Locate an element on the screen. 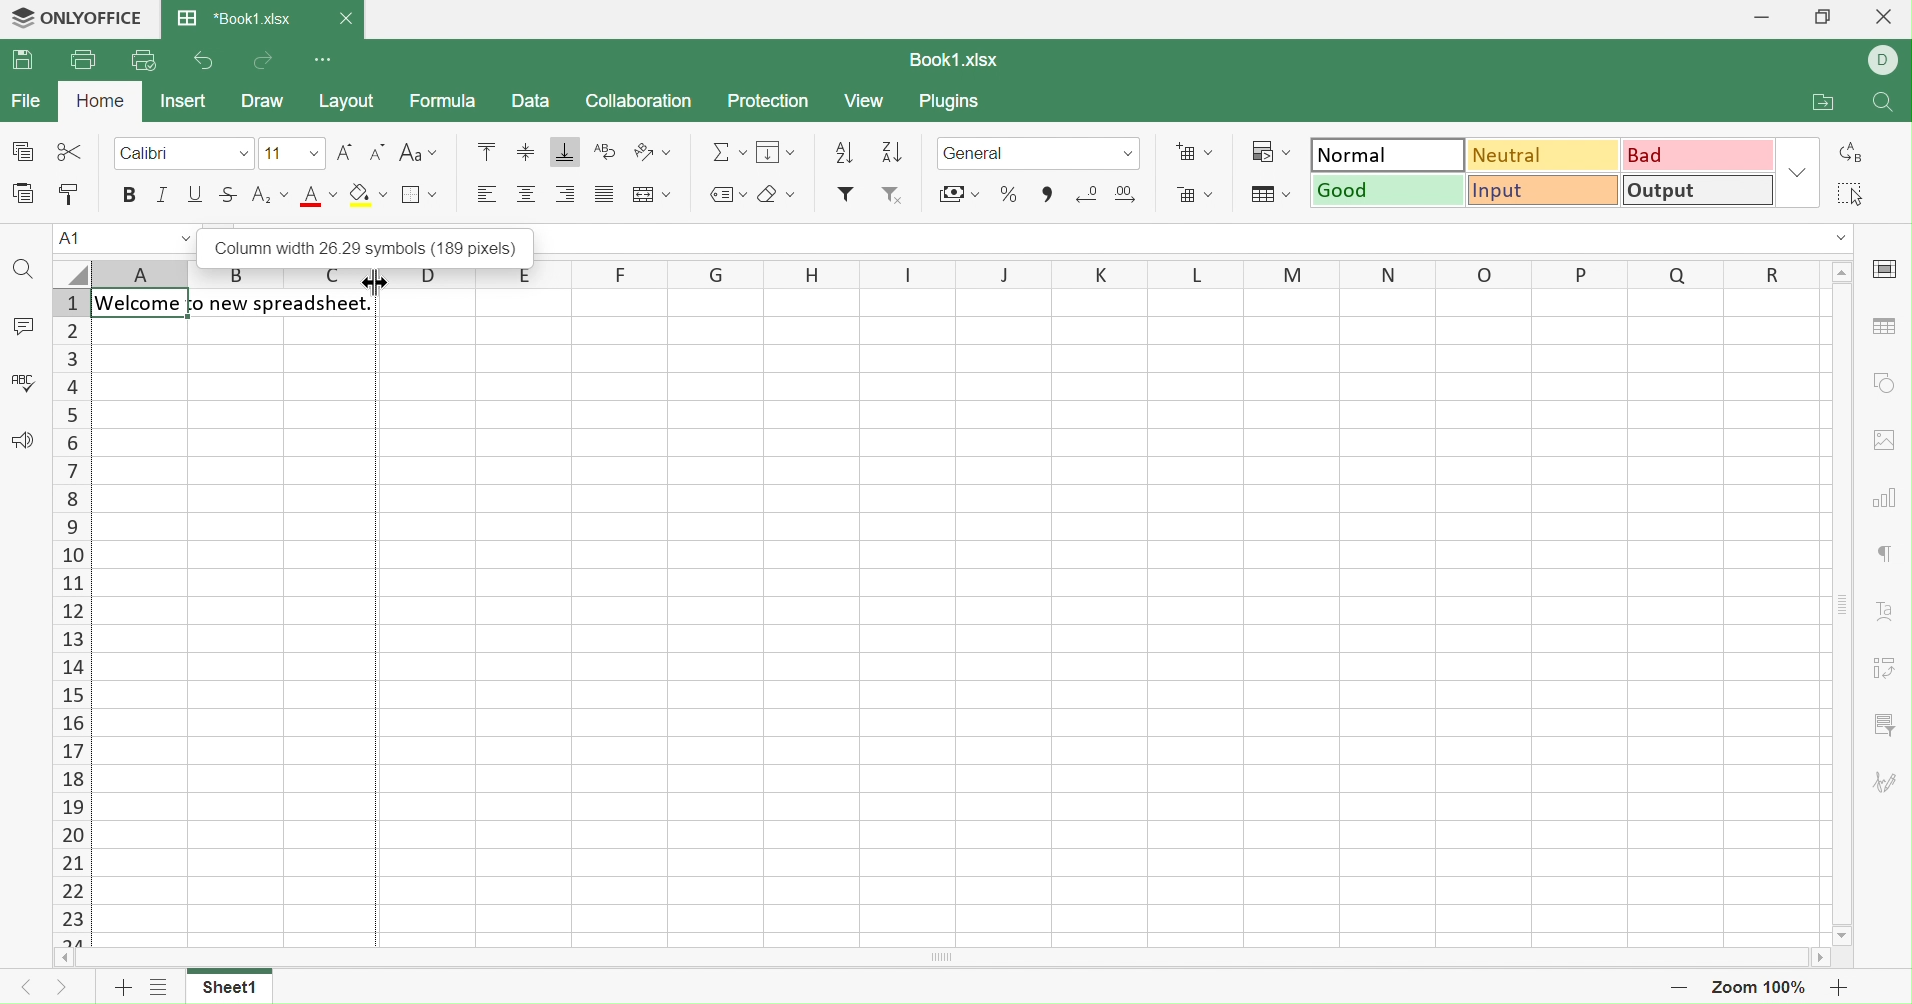  Insert is located at coordinates (187, 100).